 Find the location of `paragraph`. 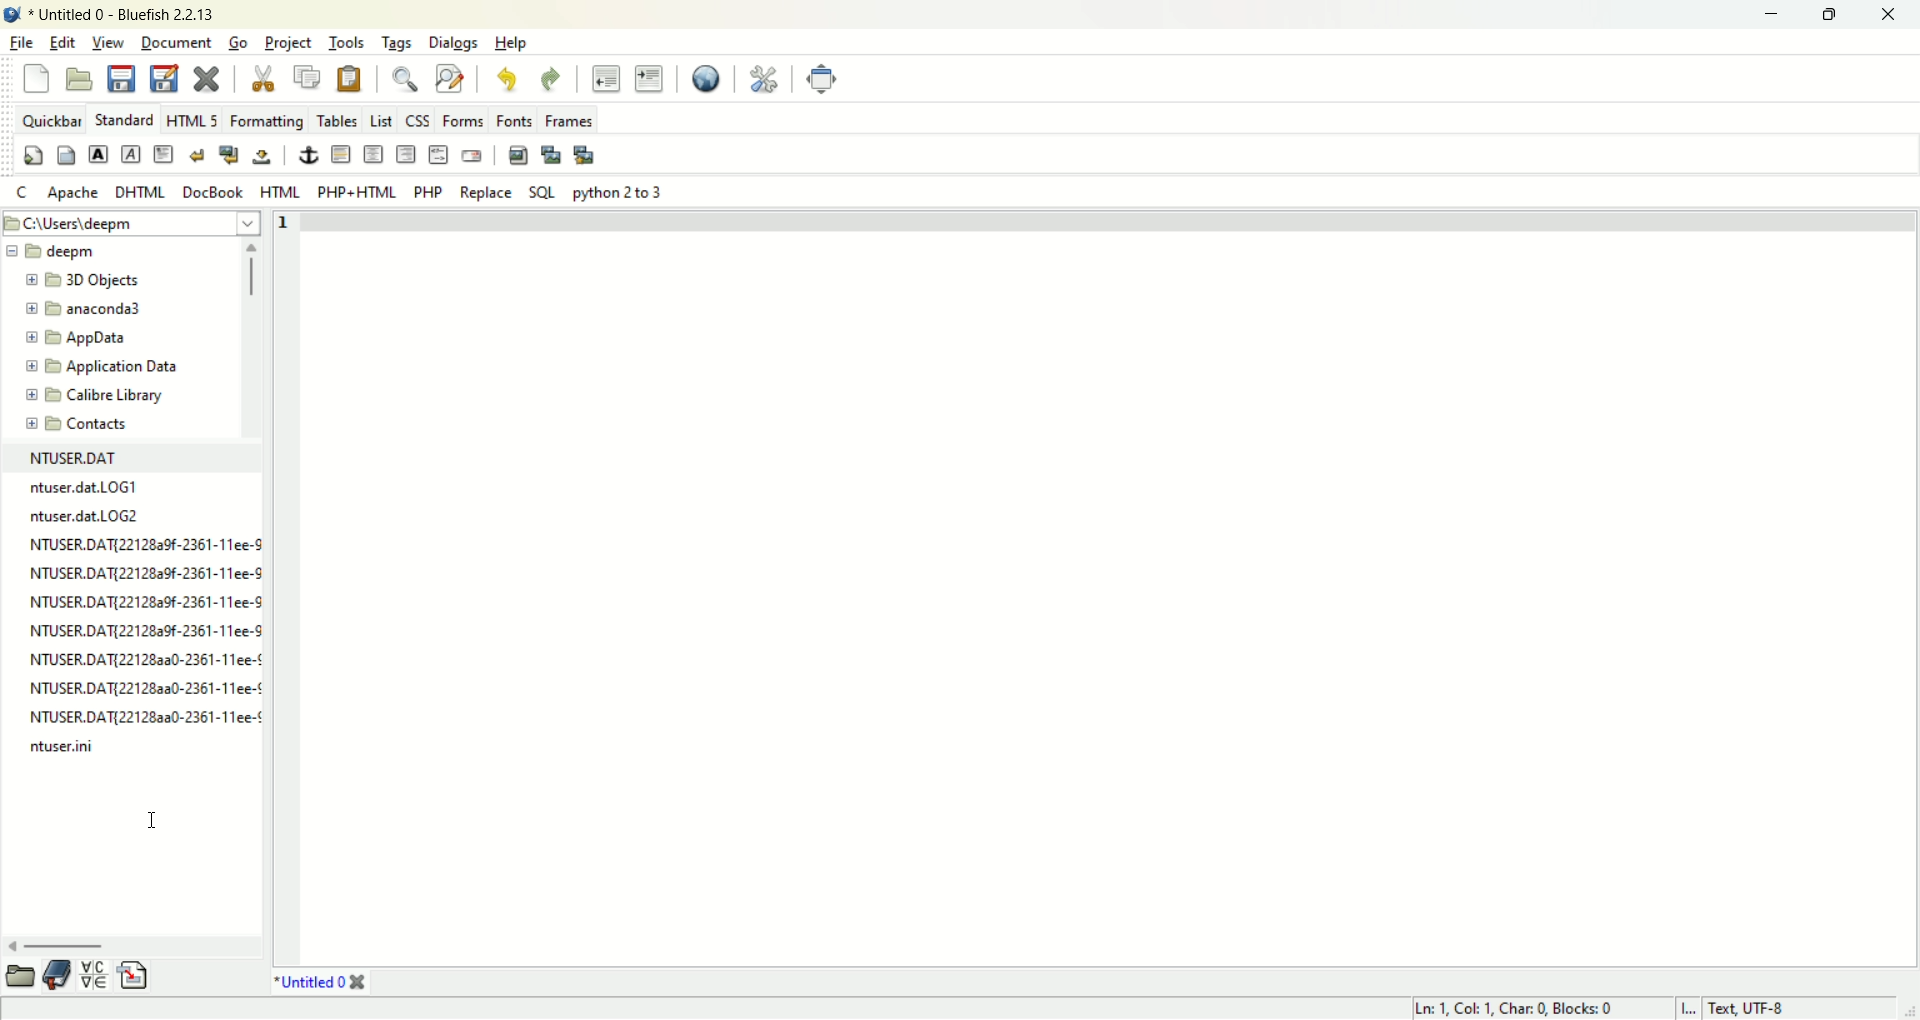

paragraph is located at coordinates (164, 153).